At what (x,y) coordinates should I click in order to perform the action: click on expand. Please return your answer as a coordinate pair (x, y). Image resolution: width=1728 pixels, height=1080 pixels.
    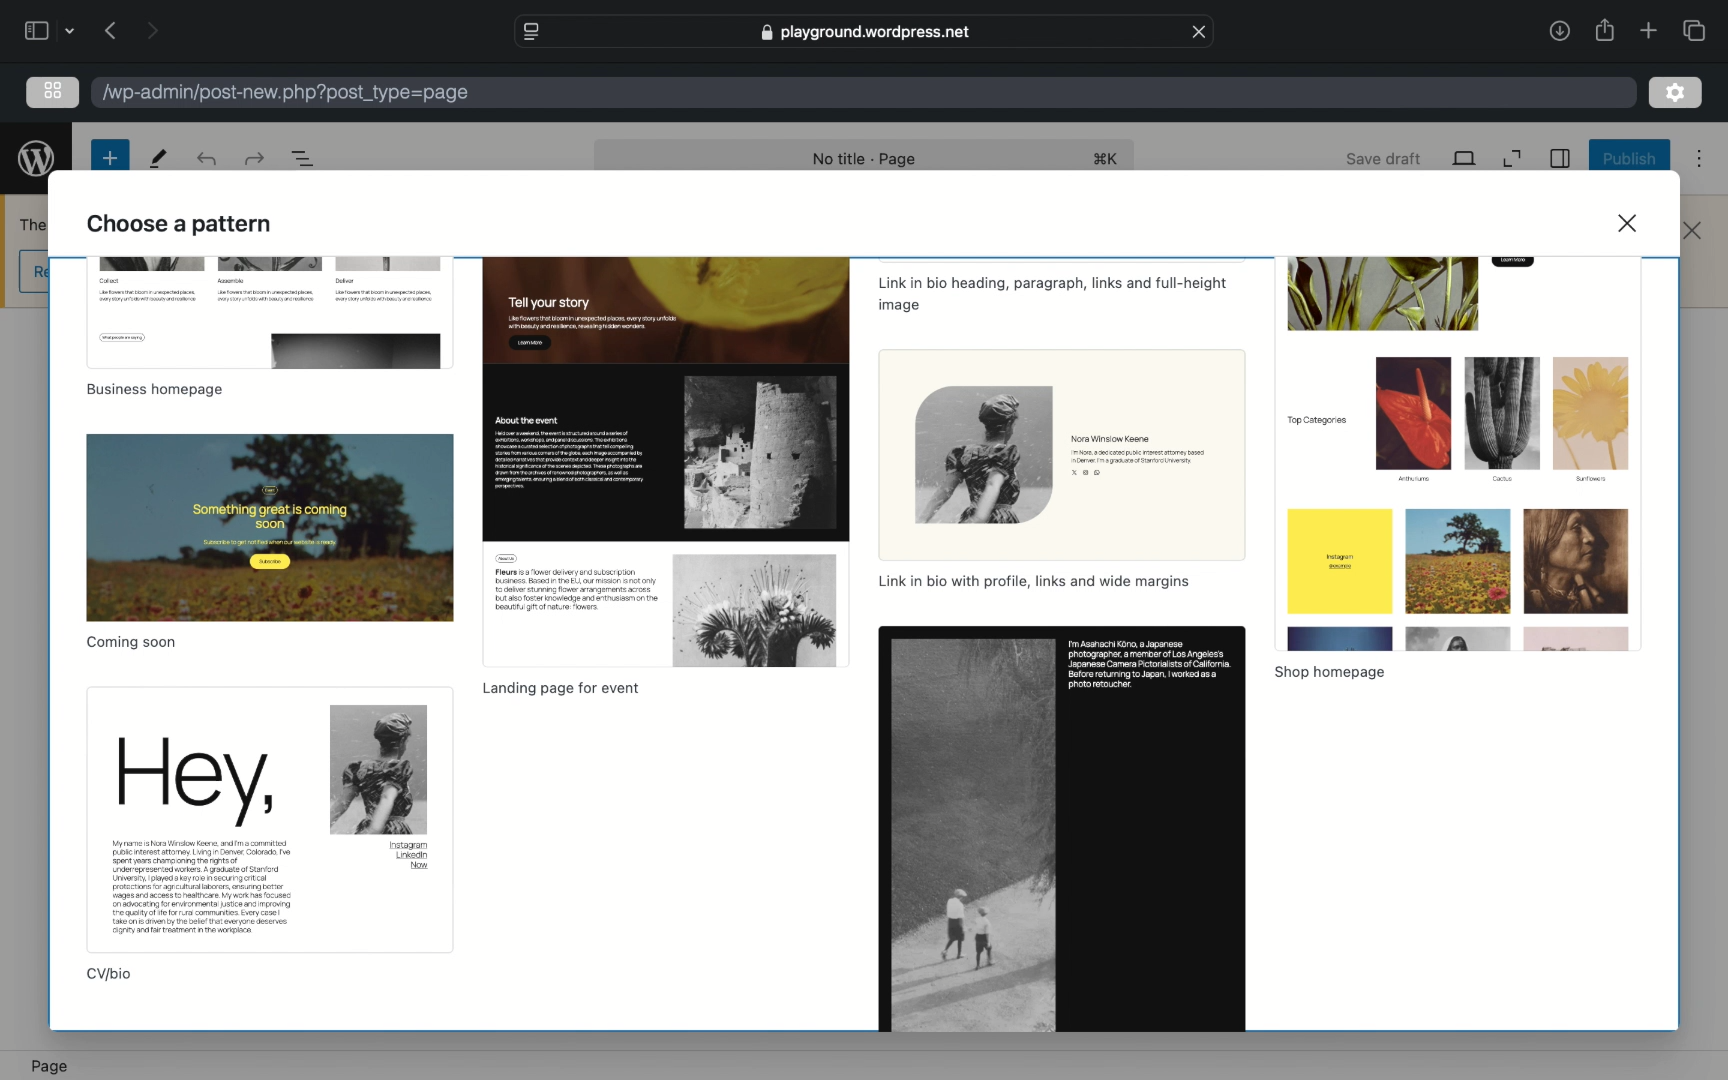
    Looking at the image, I should click on (1511, 158).